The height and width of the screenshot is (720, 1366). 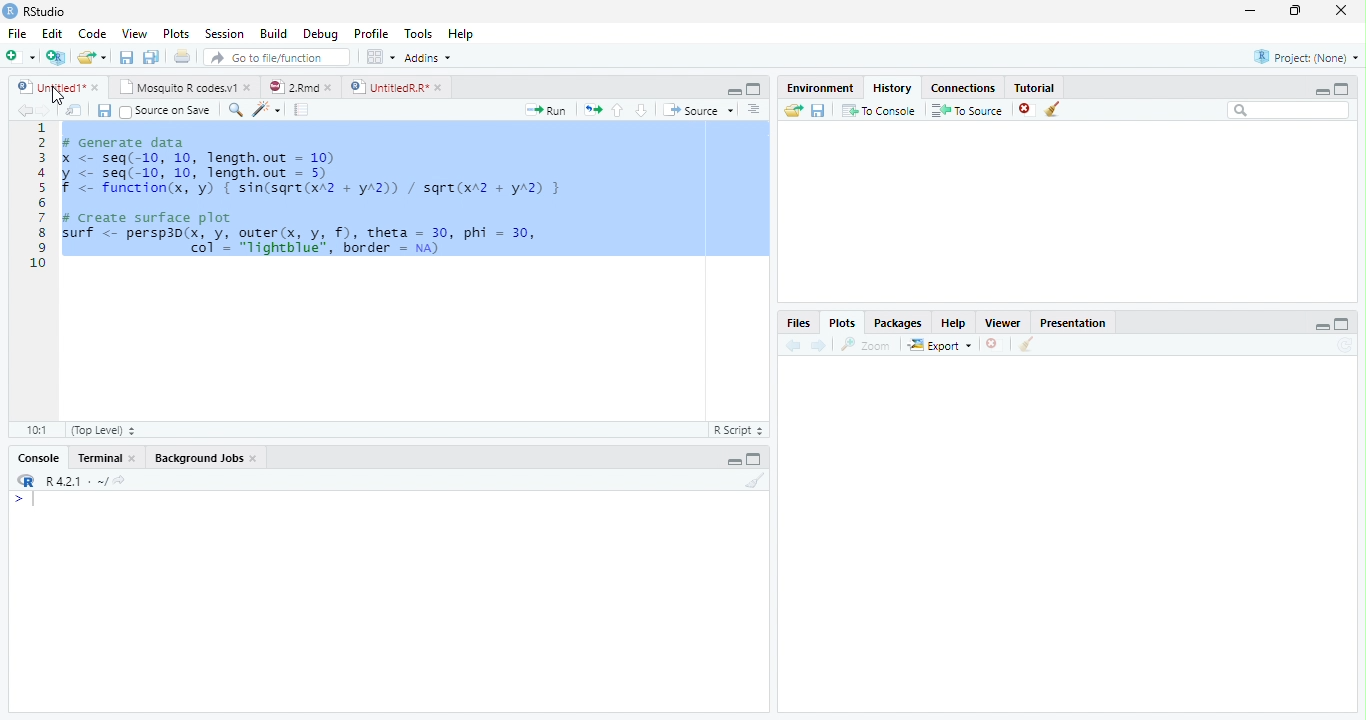 What do you see at coordinates (76, 480) in the screenshot?
I see `R 4.2.1 . ~/` at bounding box center [76, 480].